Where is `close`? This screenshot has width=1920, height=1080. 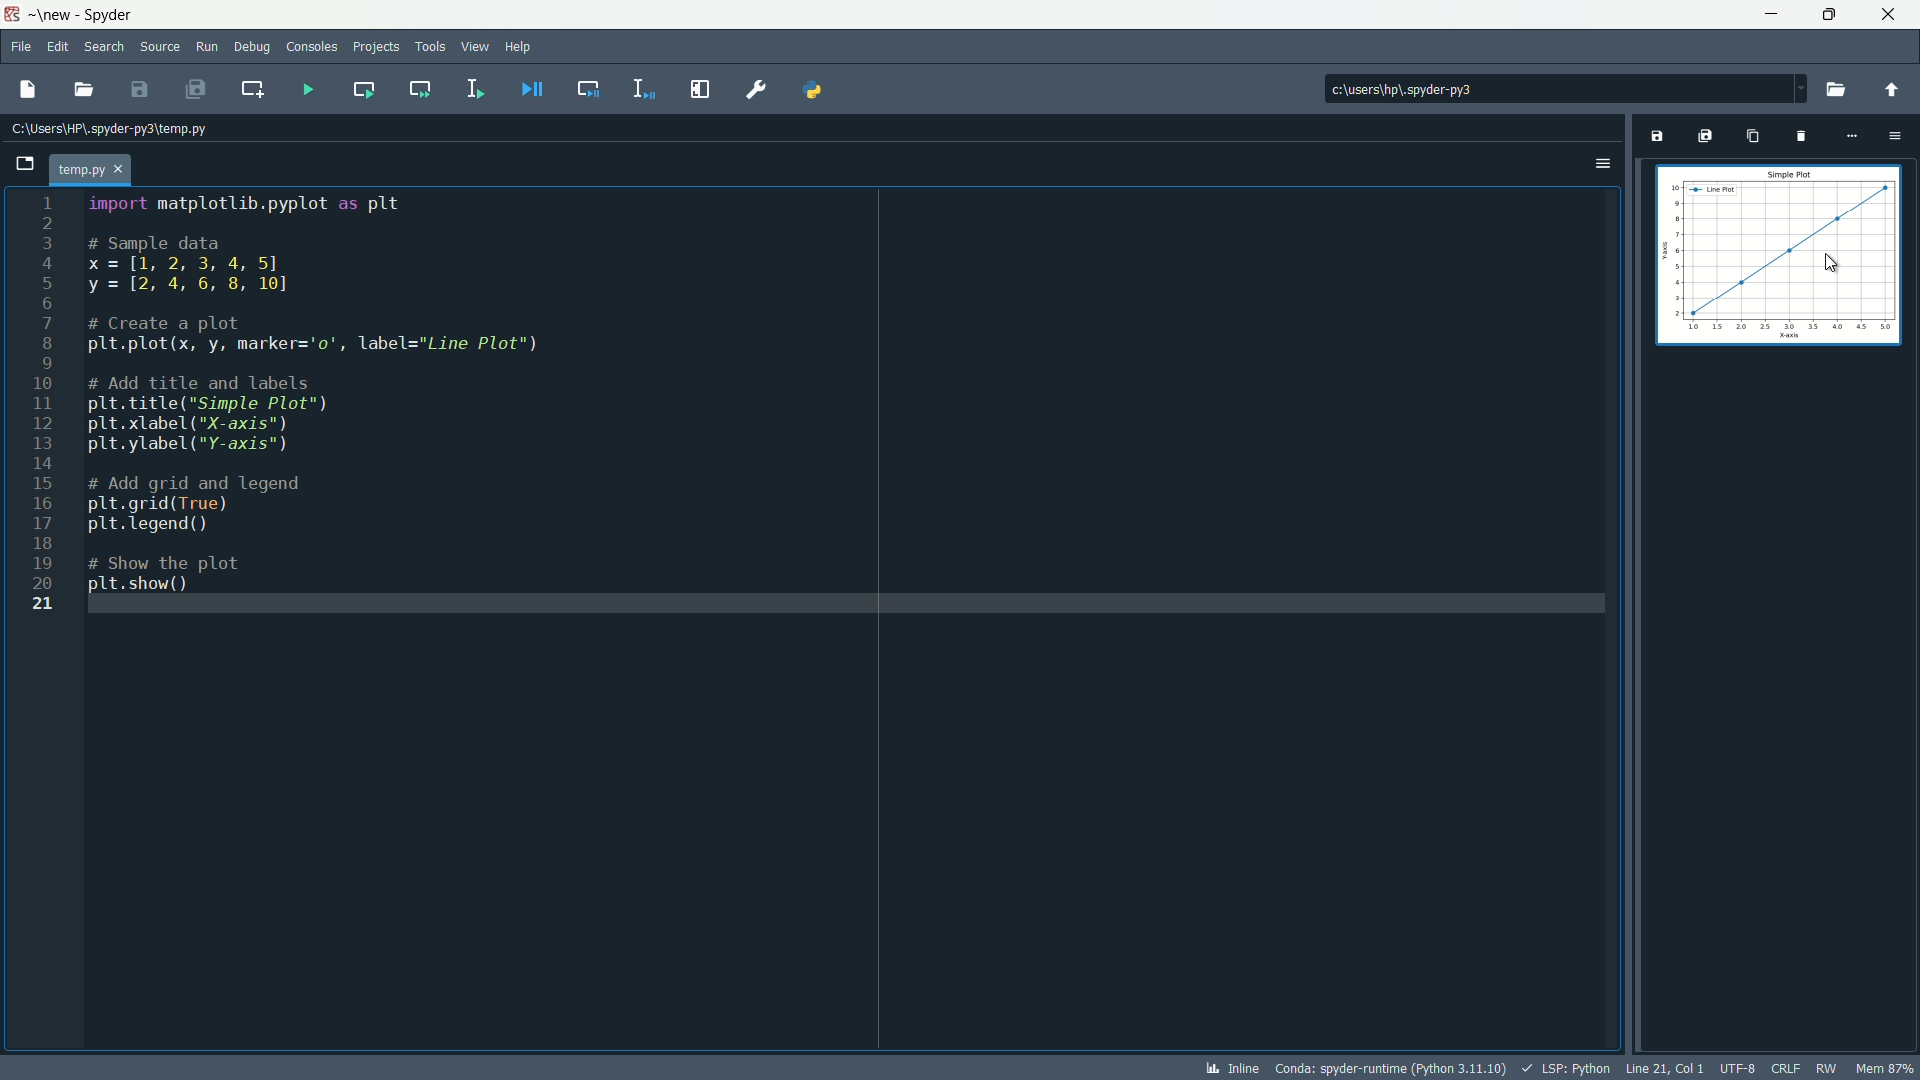 close is located at coordinates (422, 136).